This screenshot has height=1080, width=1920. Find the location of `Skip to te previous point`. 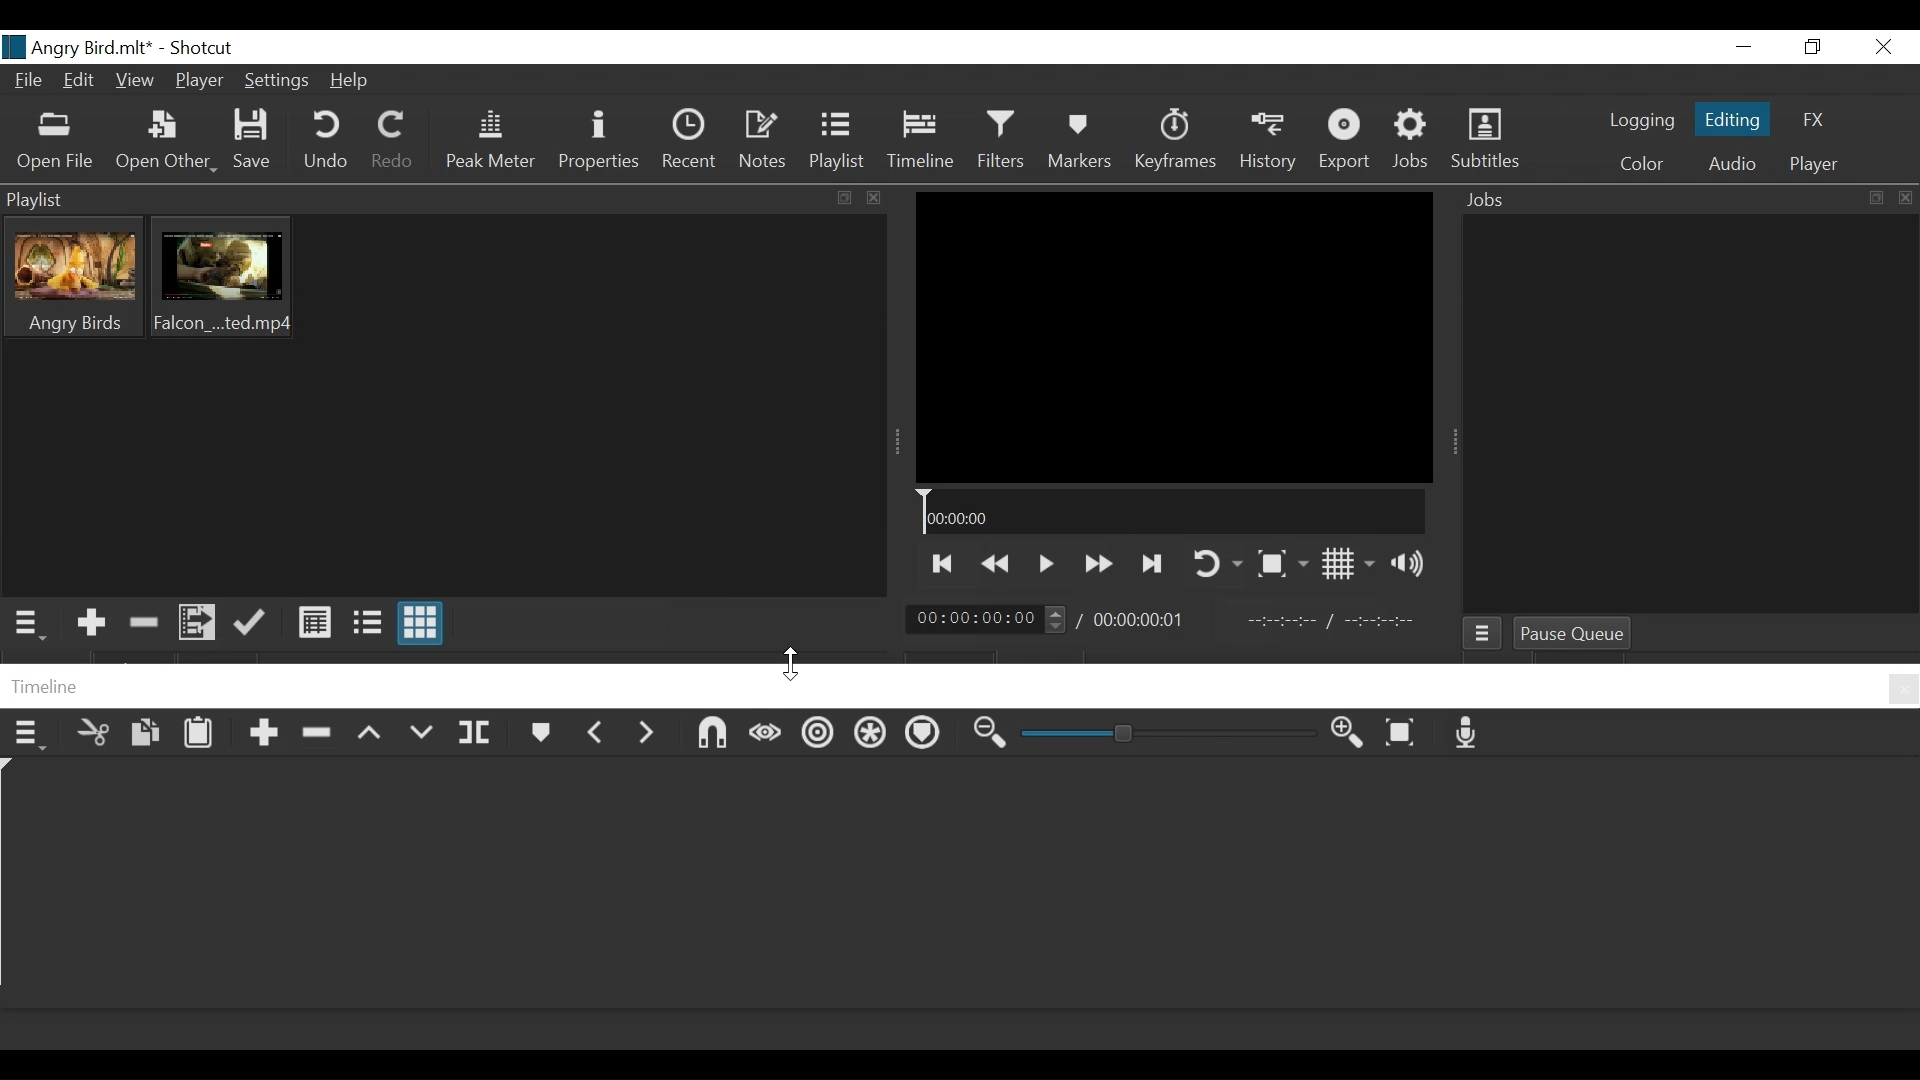

Skip to te previous point is located at coordinates (940, 564).